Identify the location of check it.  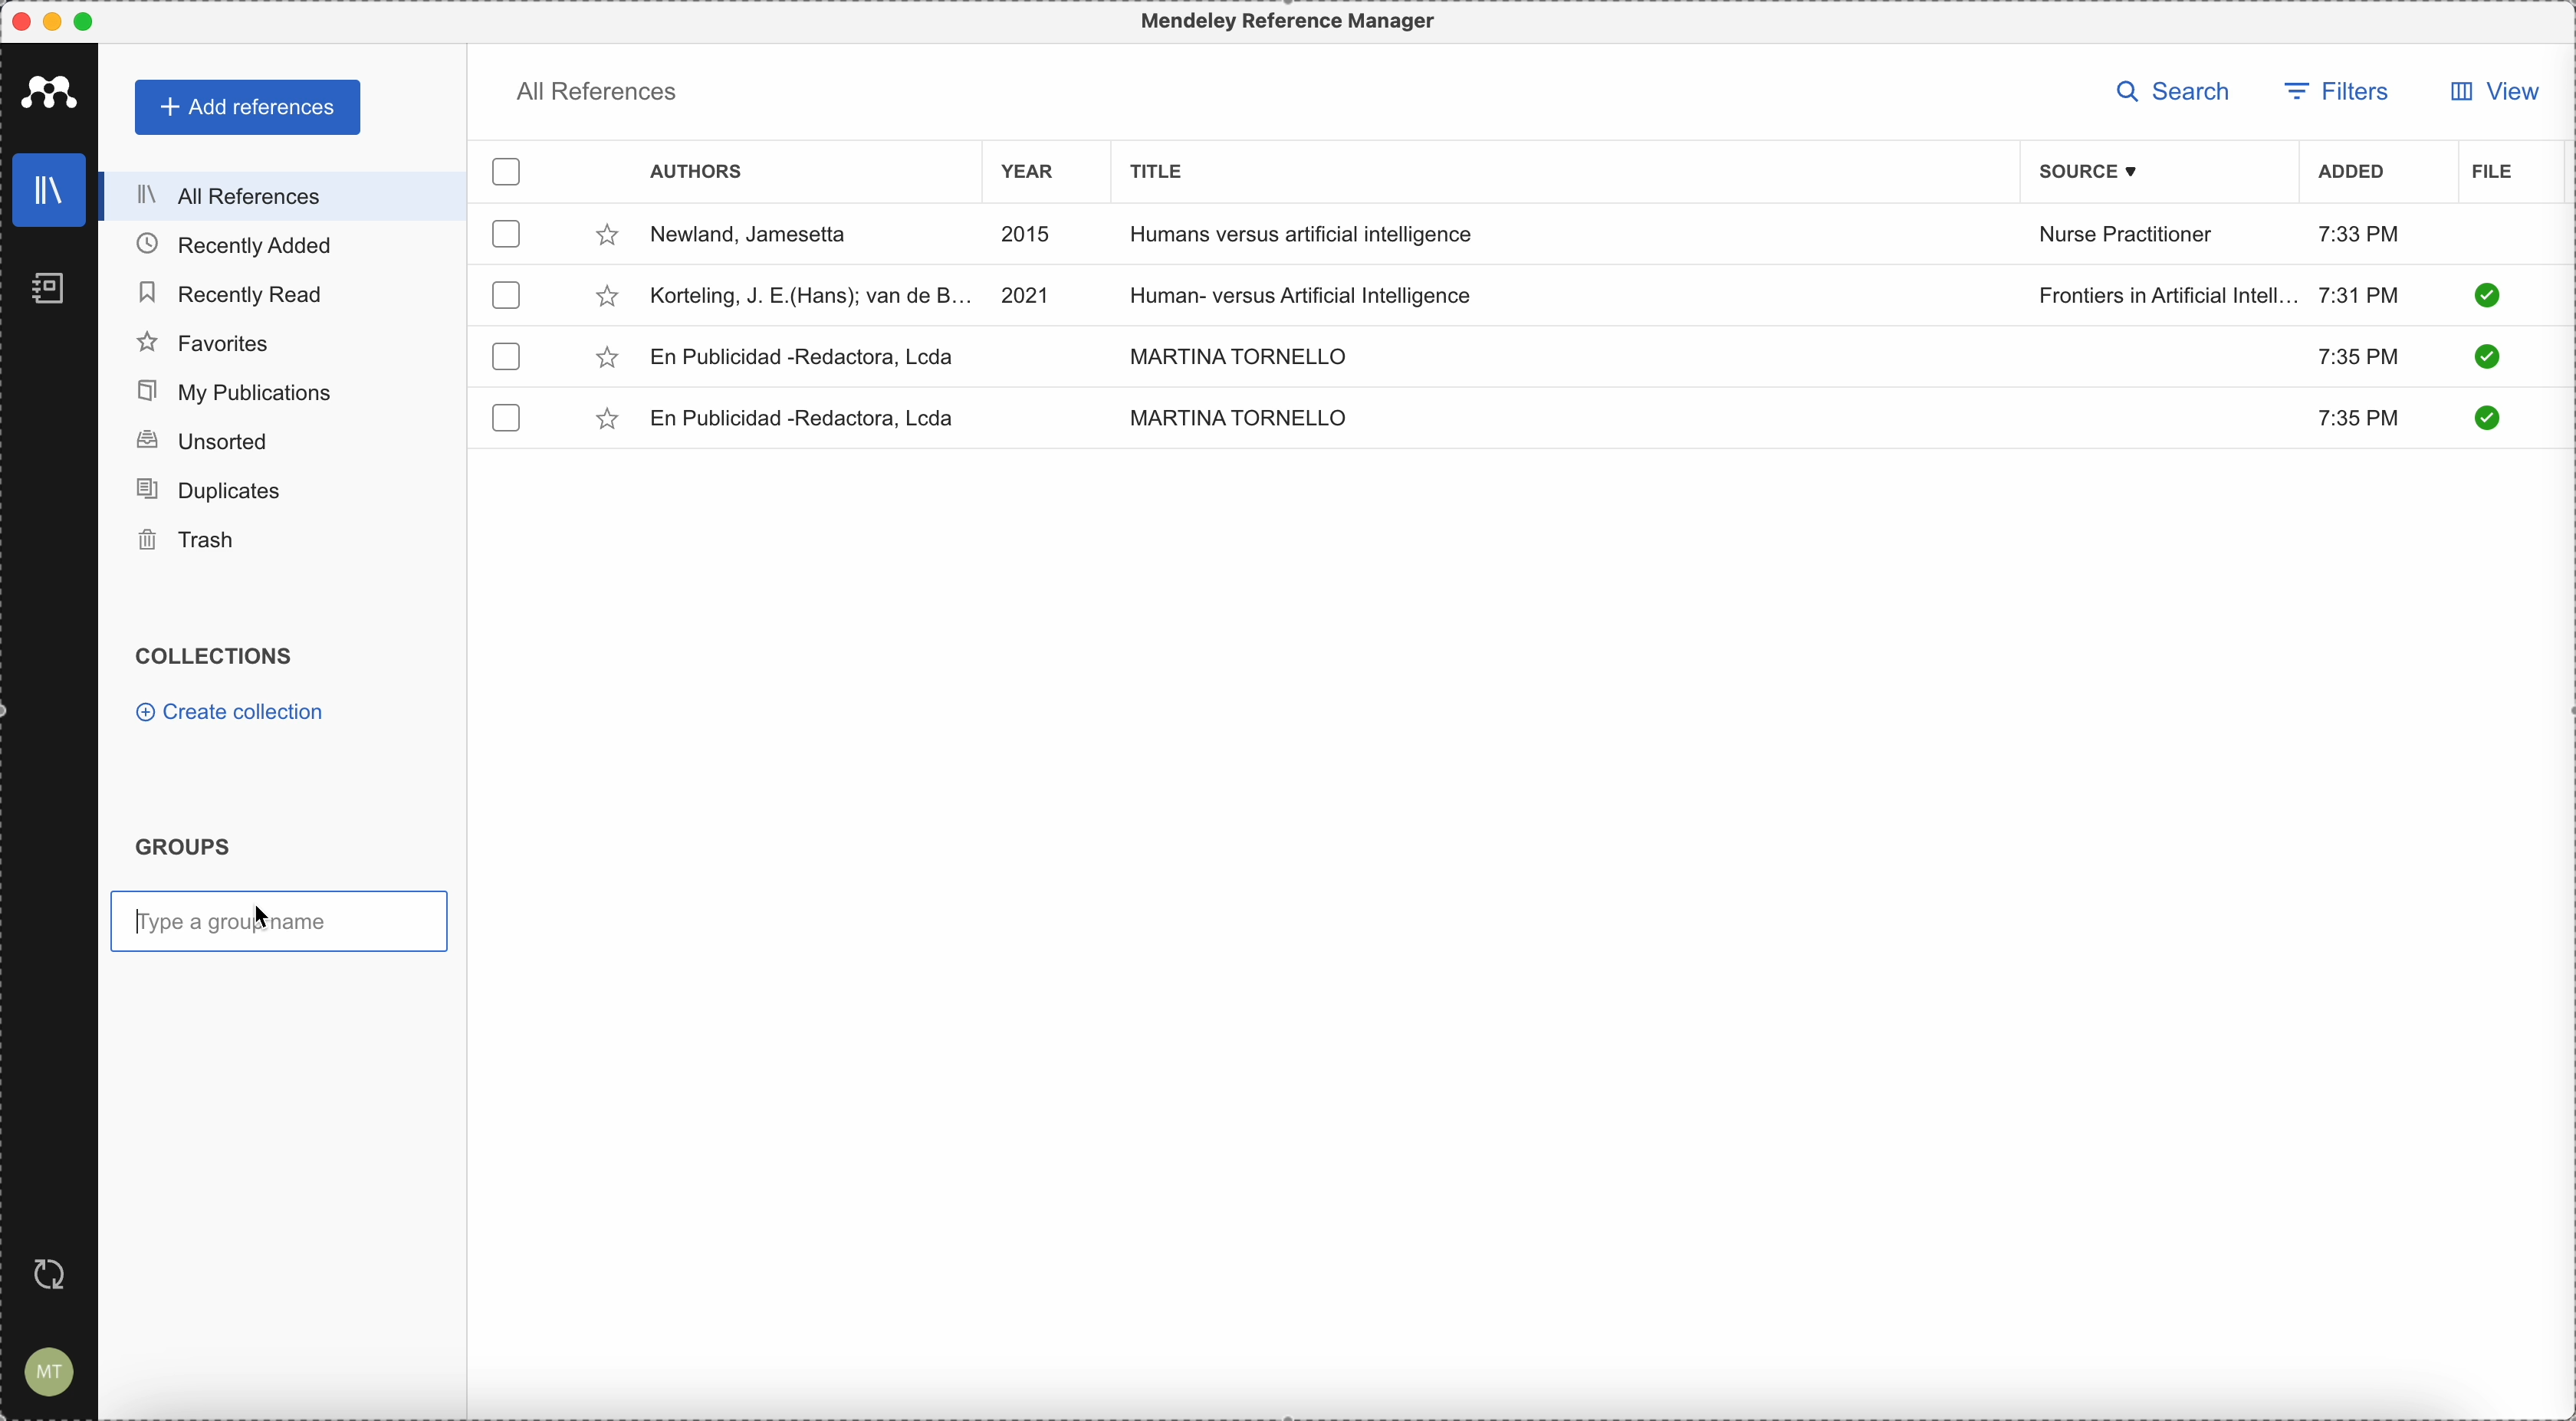
(2483, 359).